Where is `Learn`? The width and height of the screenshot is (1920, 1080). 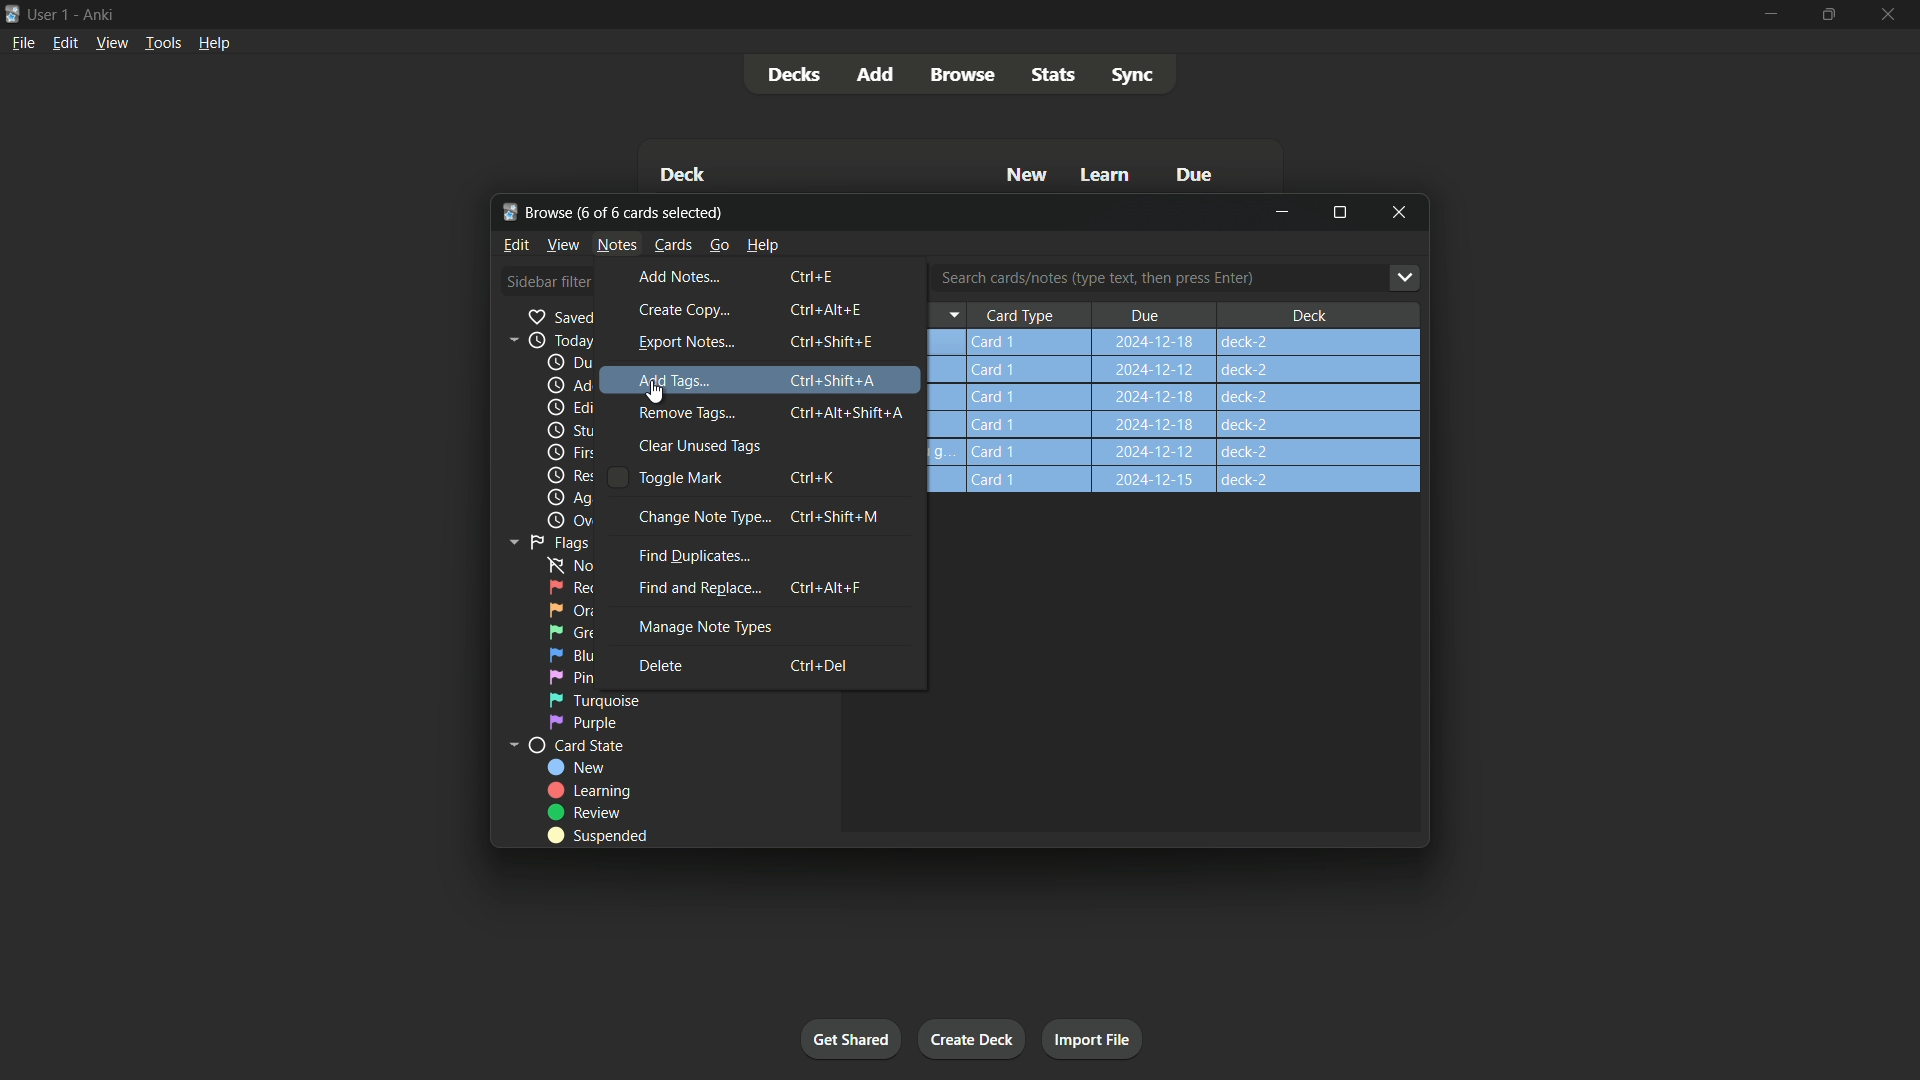 Learn is located at coordinates (1107, 177).